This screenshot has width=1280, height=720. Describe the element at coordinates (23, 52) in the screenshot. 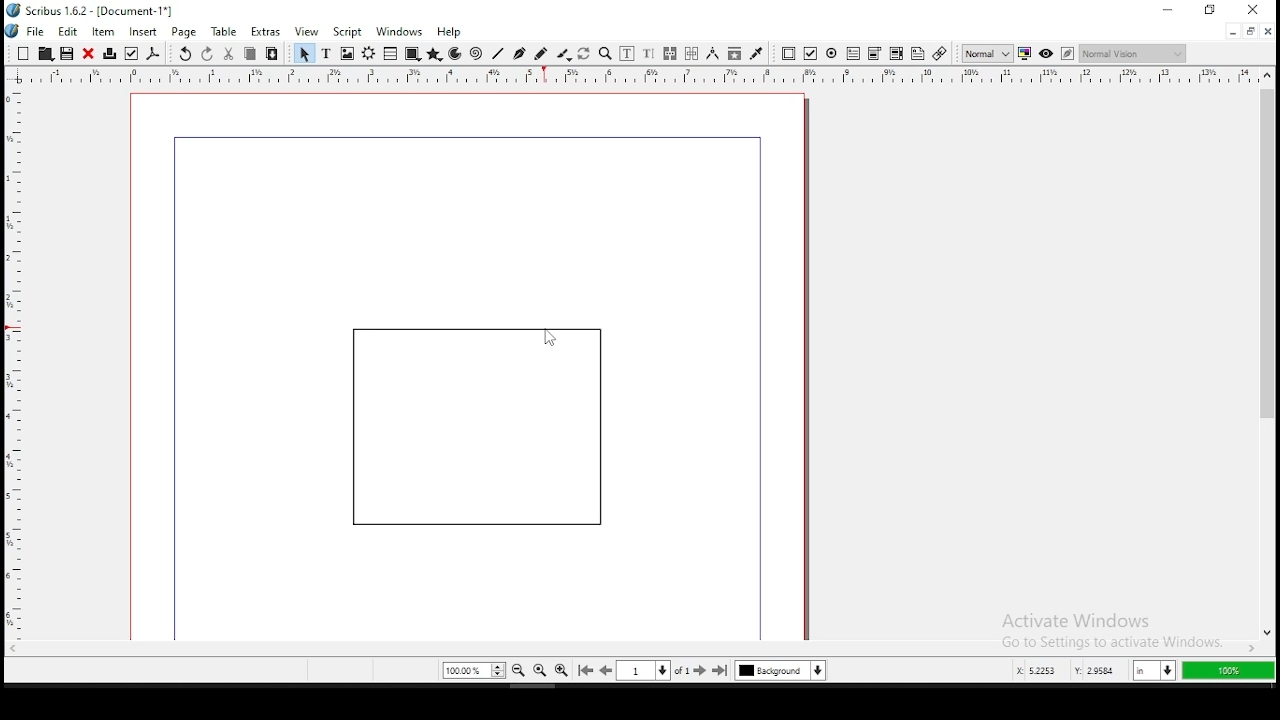

I see `new` at that location.